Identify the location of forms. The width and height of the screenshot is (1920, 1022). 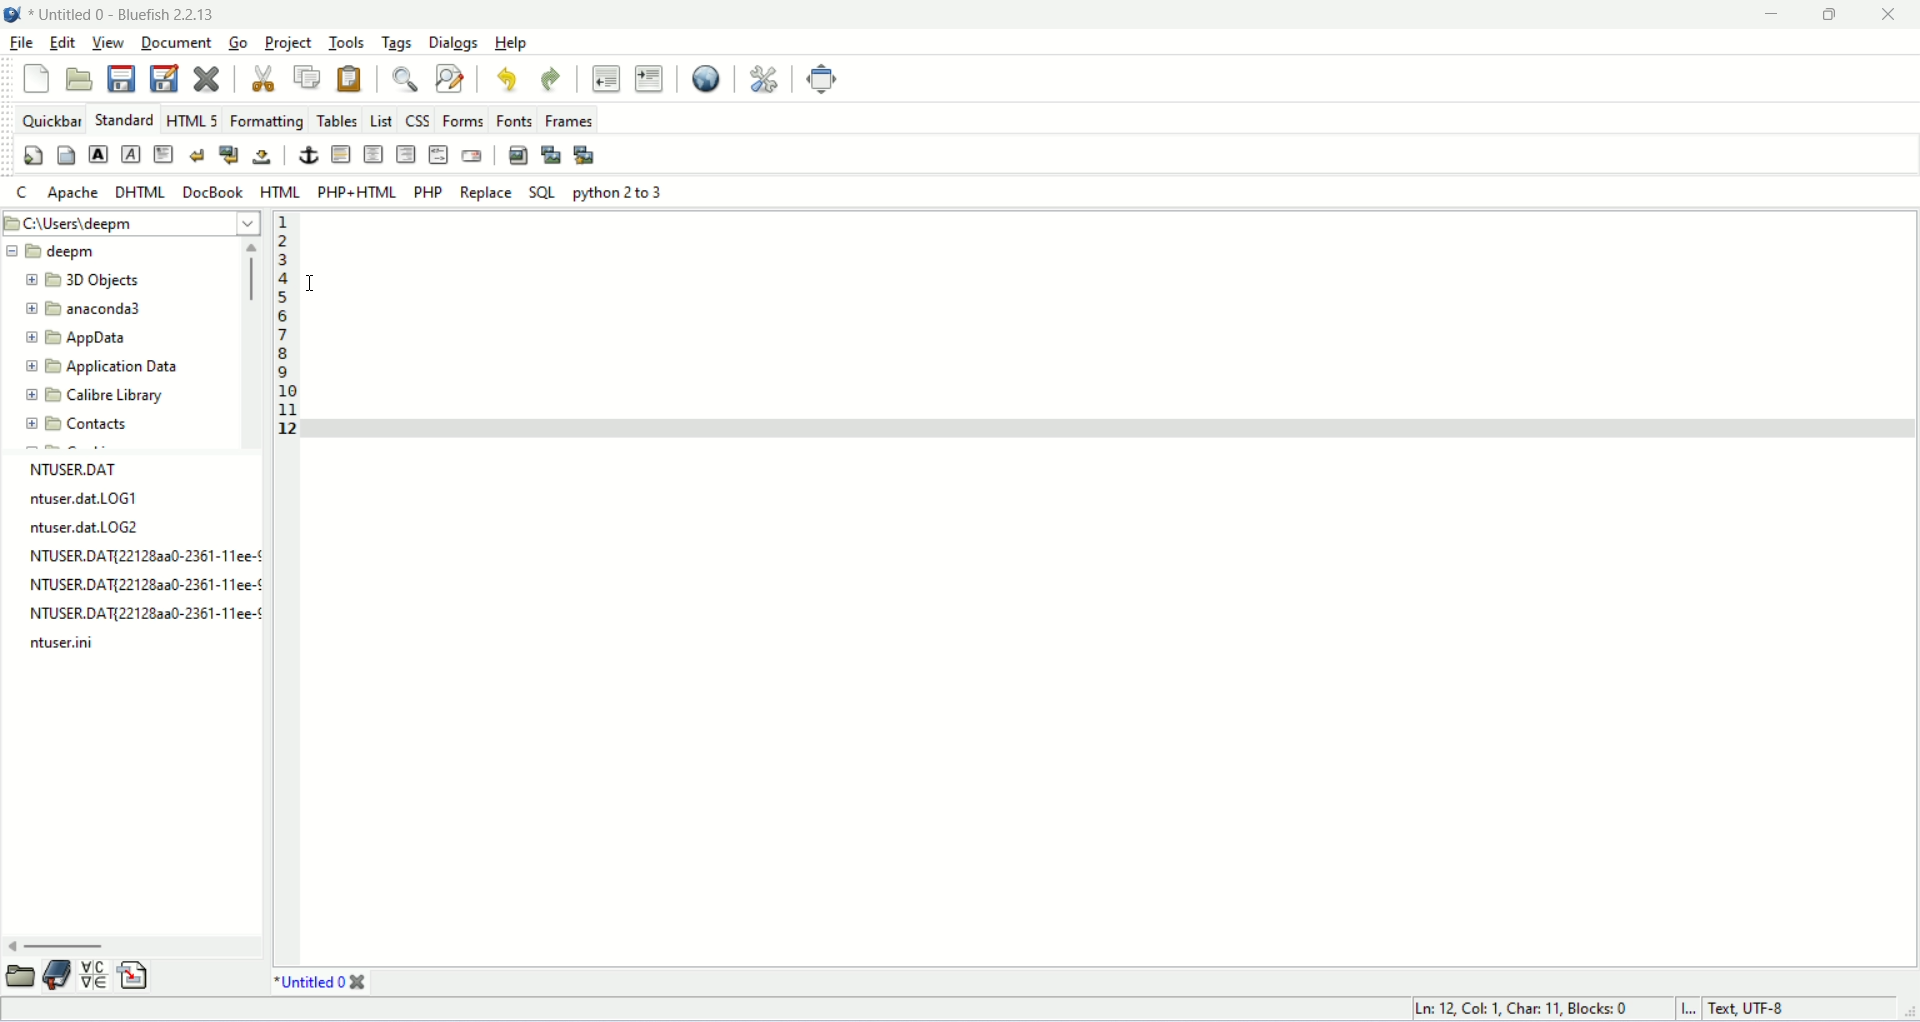
(461, 120).